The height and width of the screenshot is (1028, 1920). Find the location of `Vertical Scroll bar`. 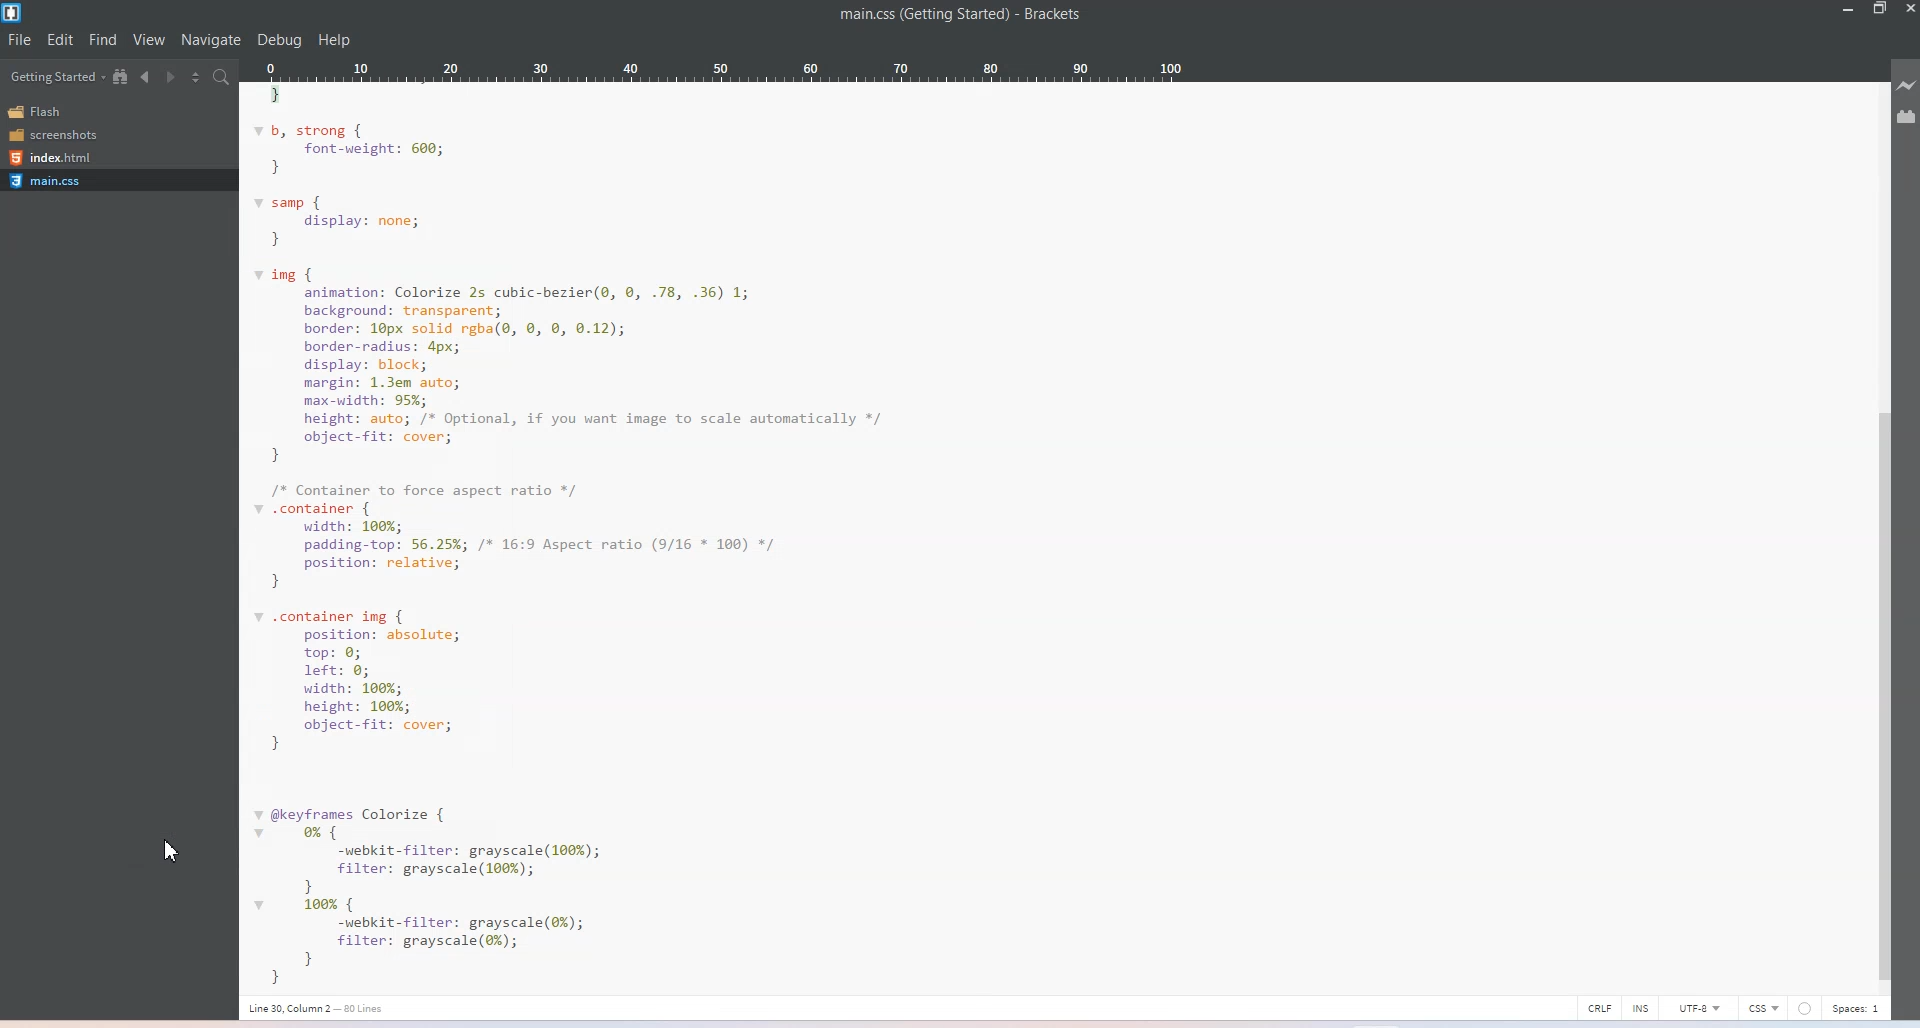

Vertical Scroll bar is located at coordinates (1882, 698).